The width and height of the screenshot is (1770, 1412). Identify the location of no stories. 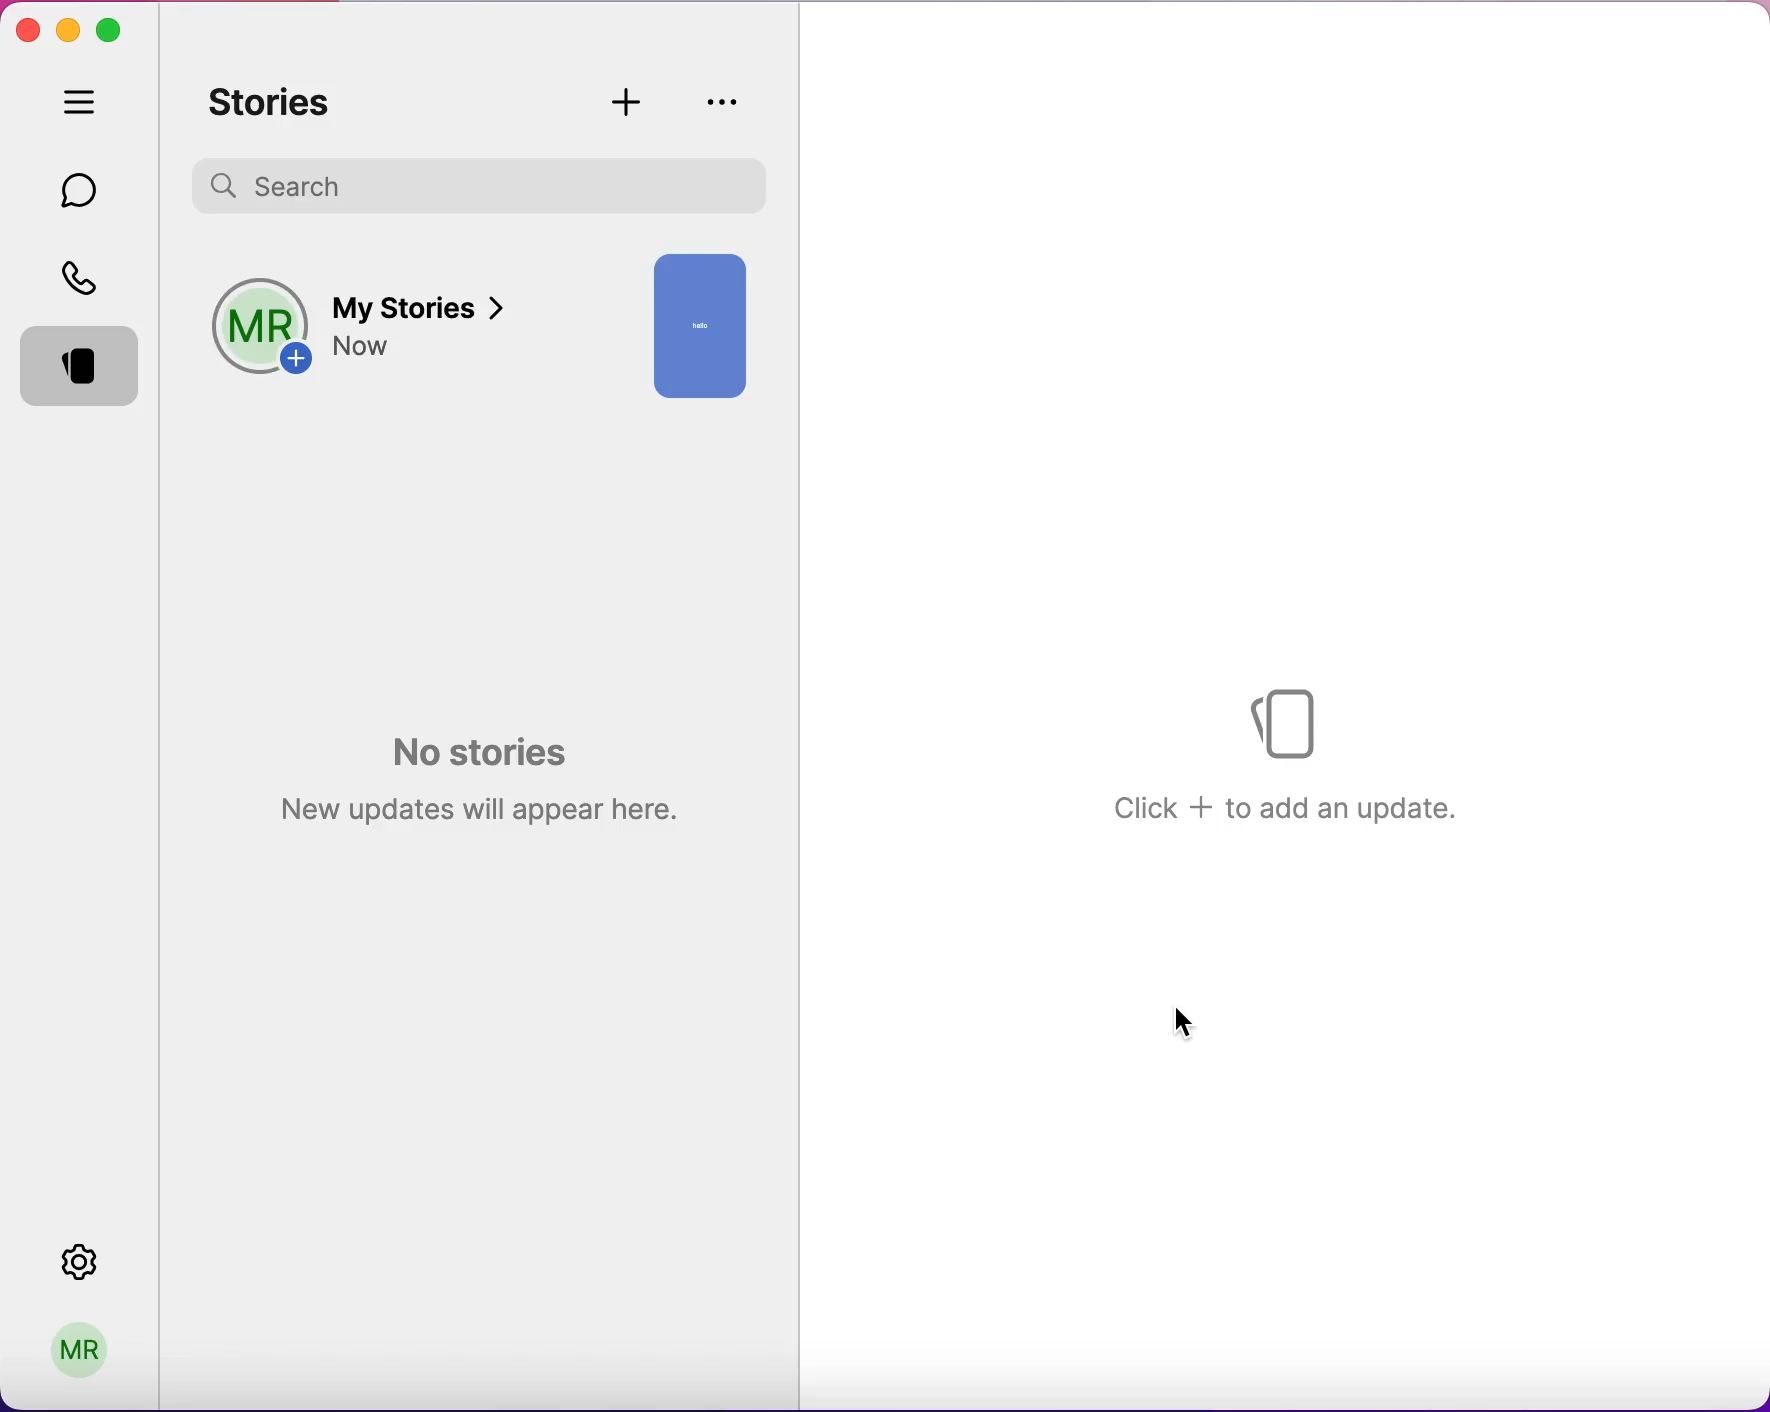
(473, 775).